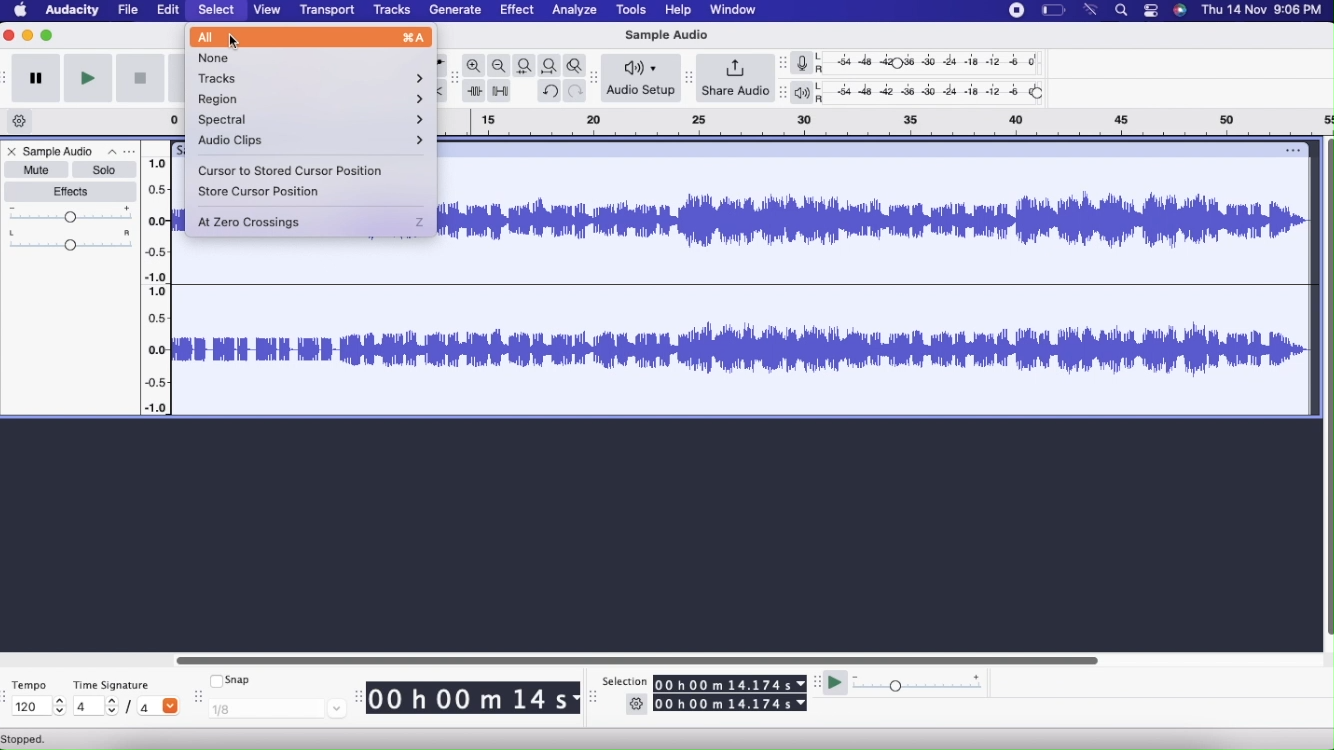  Describe the element at coordinates (665, 38) in the screenshot. I see `Sample Audio` at that location.